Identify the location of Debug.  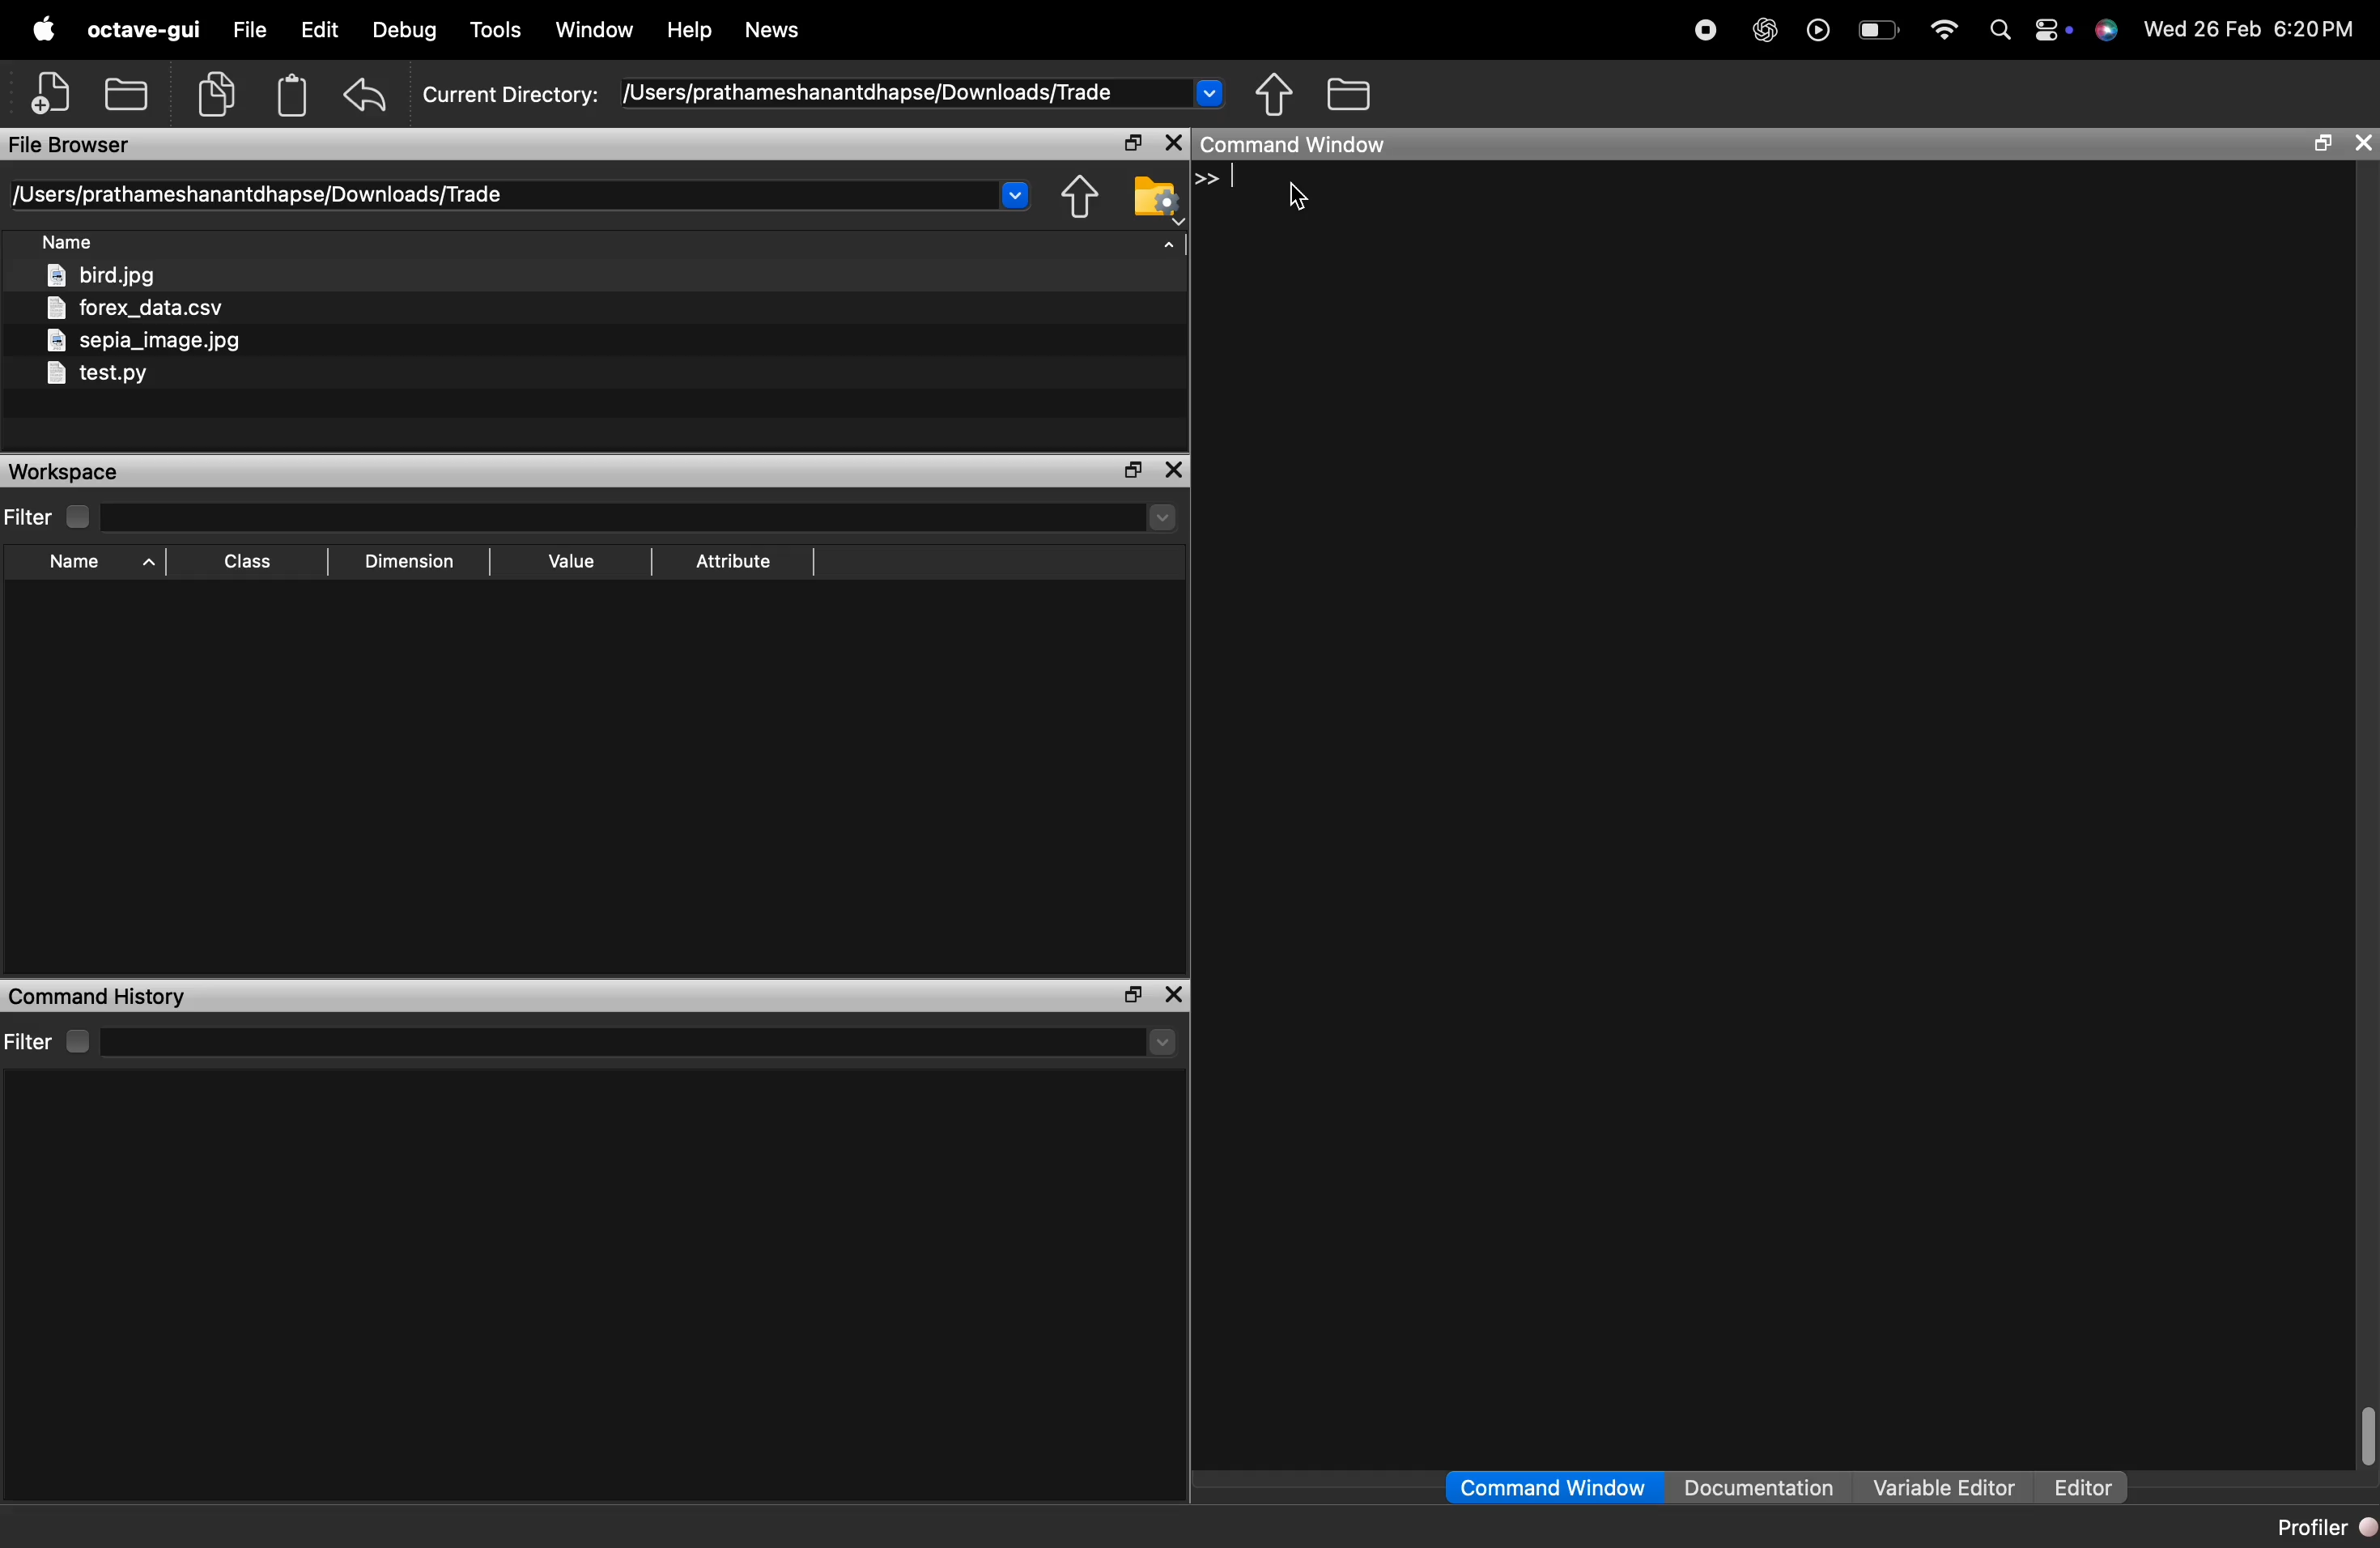
(405, 30).